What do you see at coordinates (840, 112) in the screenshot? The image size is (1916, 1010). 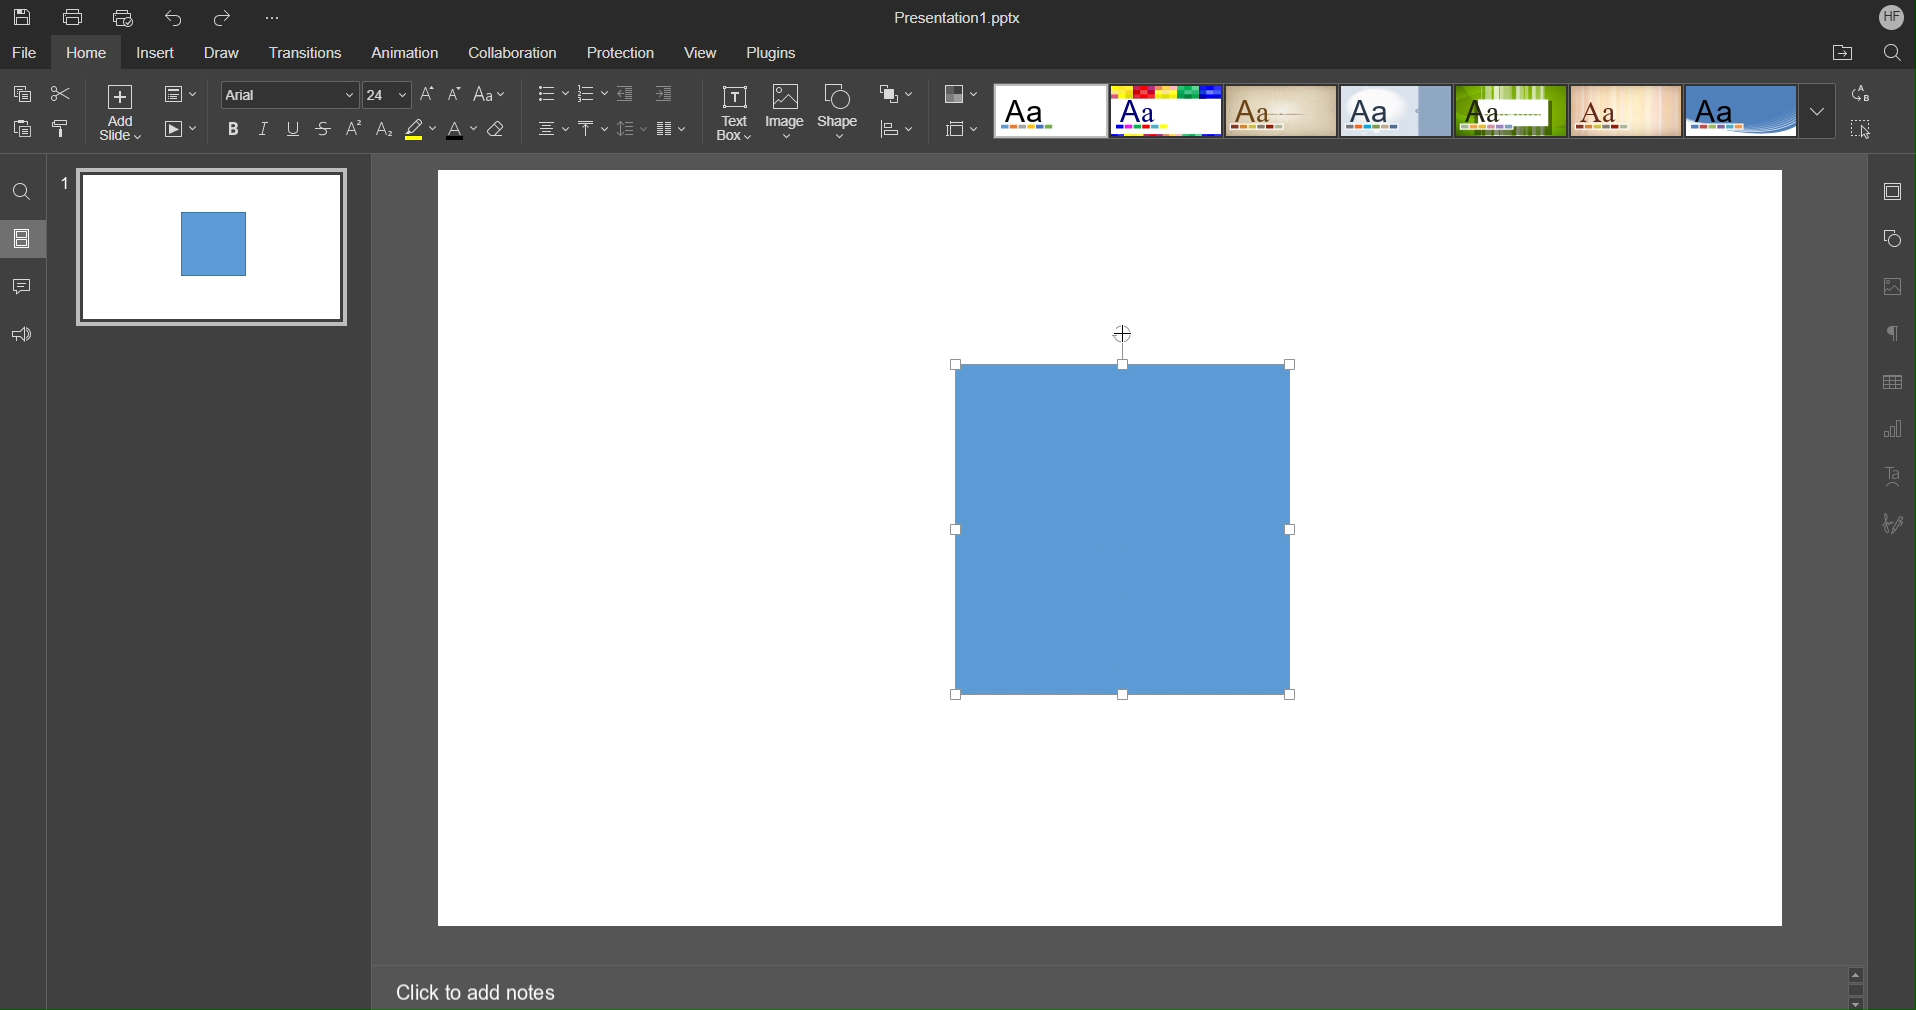 I see `Shape` at bounding box center [840, 112].